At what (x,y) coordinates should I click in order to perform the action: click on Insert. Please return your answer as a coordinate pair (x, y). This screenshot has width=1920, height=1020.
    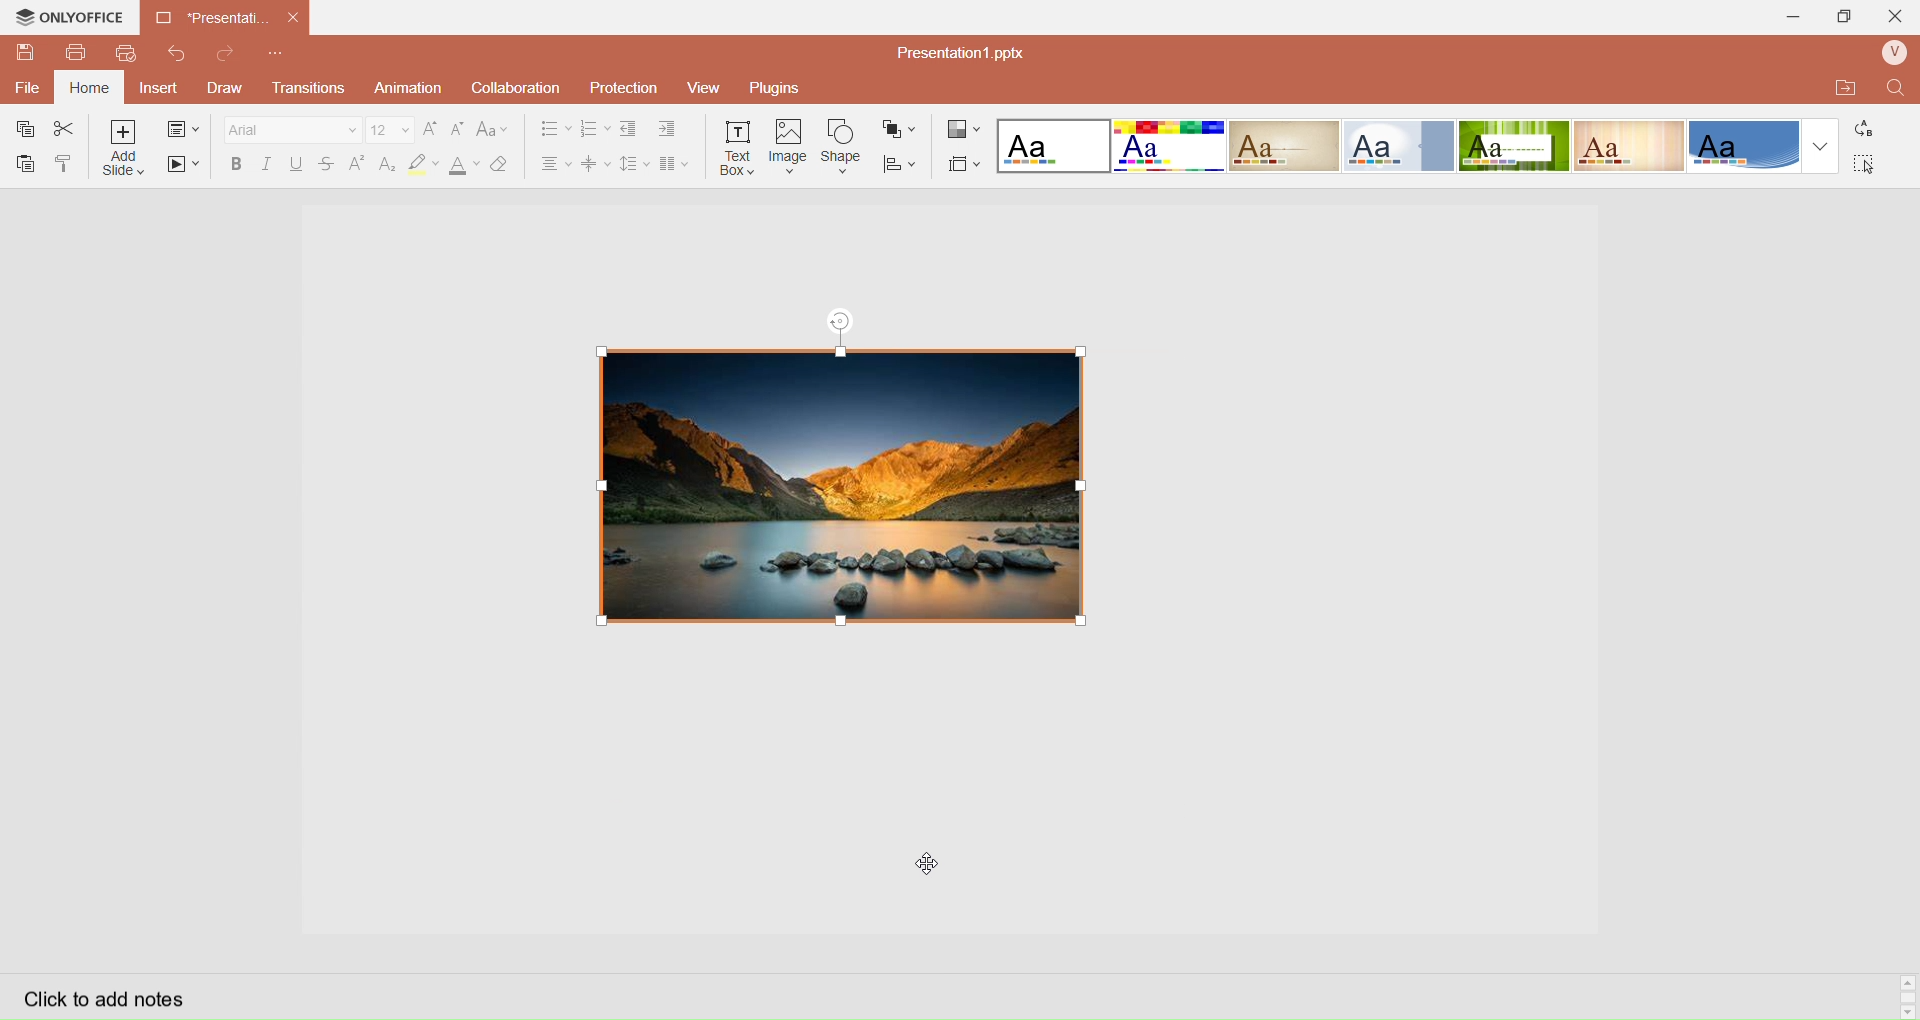
    Looking at the image, I should click on (160, 90).